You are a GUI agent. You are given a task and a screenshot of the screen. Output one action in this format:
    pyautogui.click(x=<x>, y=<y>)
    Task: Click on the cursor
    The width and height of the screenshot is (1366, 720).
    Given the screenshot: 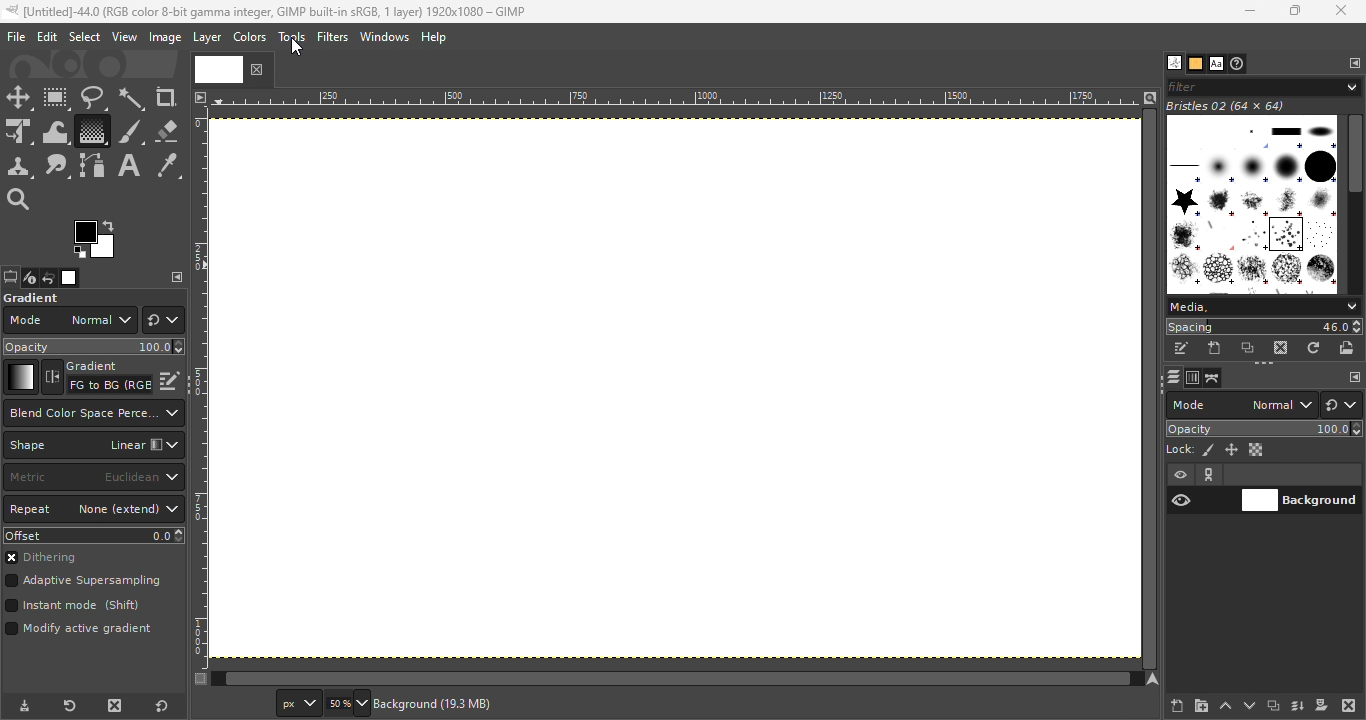 What is the action you would take?
    pyautogui.click(x=296, y=47)
    